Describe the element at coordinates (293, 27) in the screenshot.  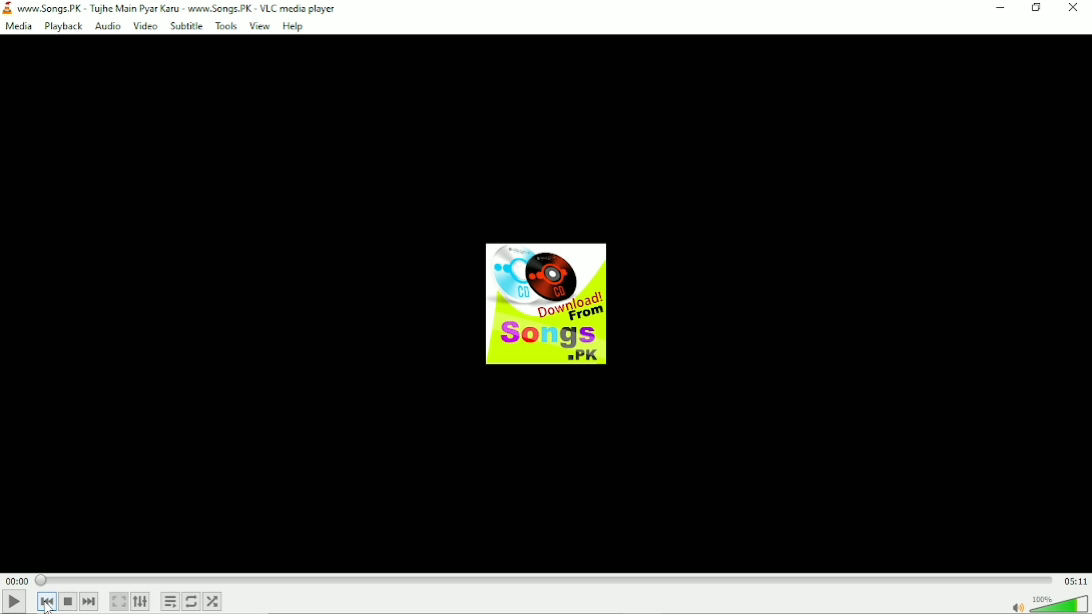
I see `Help` at that location.